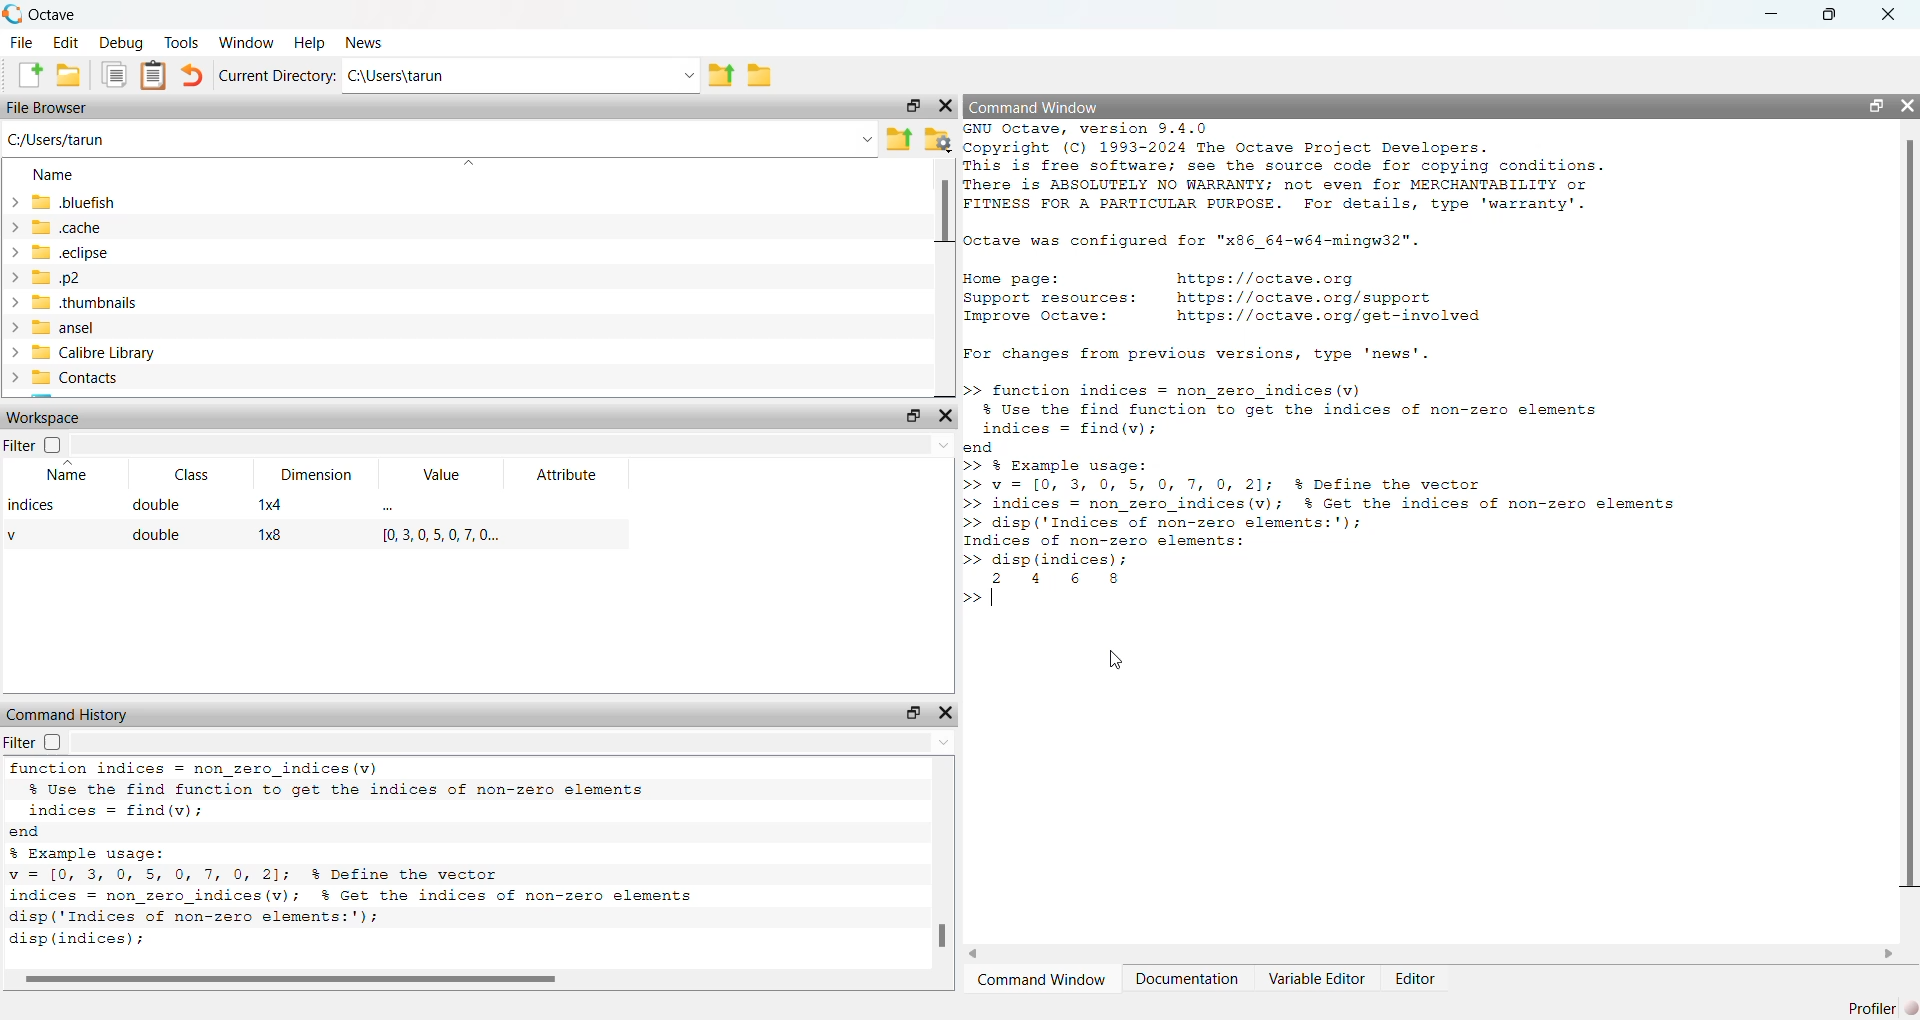 The image size is (1920, 1020). I want to click on ‘Window, so click(244, 43).